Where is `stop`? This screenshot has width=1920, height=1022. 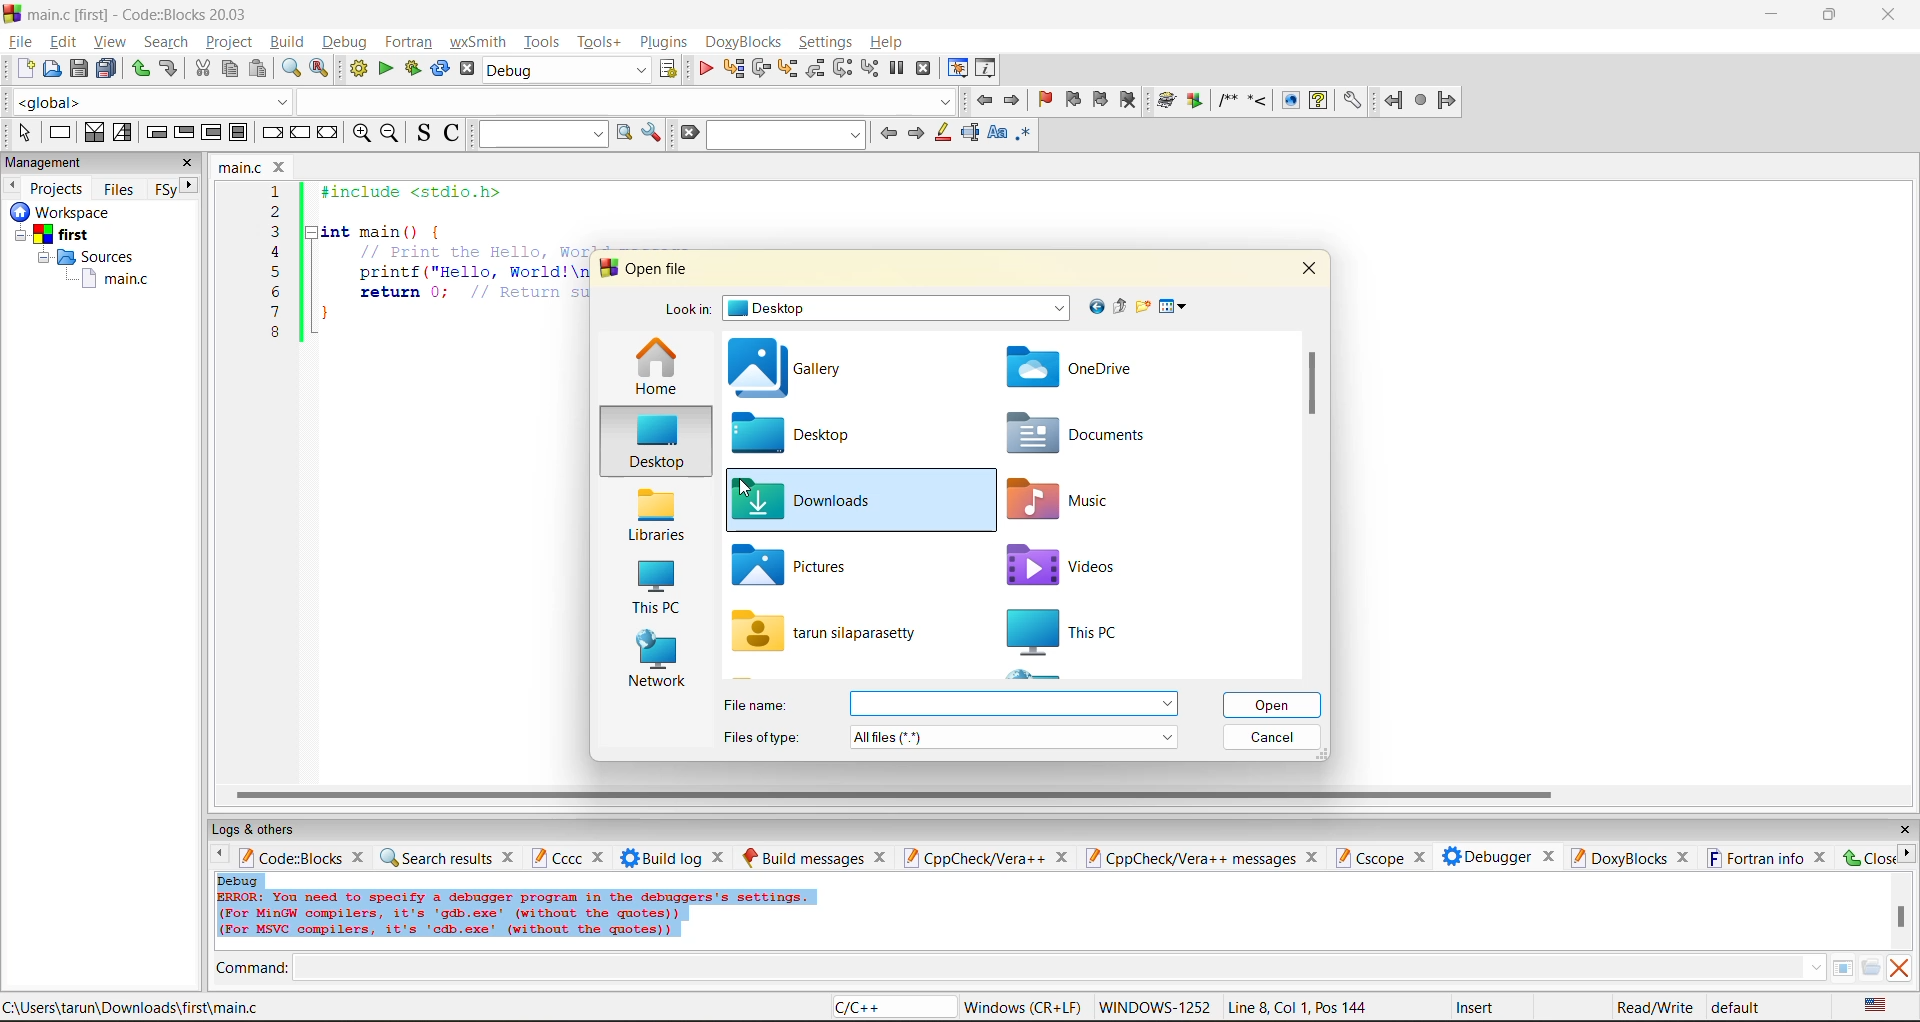
stop is located at coordinates (1422, 101).